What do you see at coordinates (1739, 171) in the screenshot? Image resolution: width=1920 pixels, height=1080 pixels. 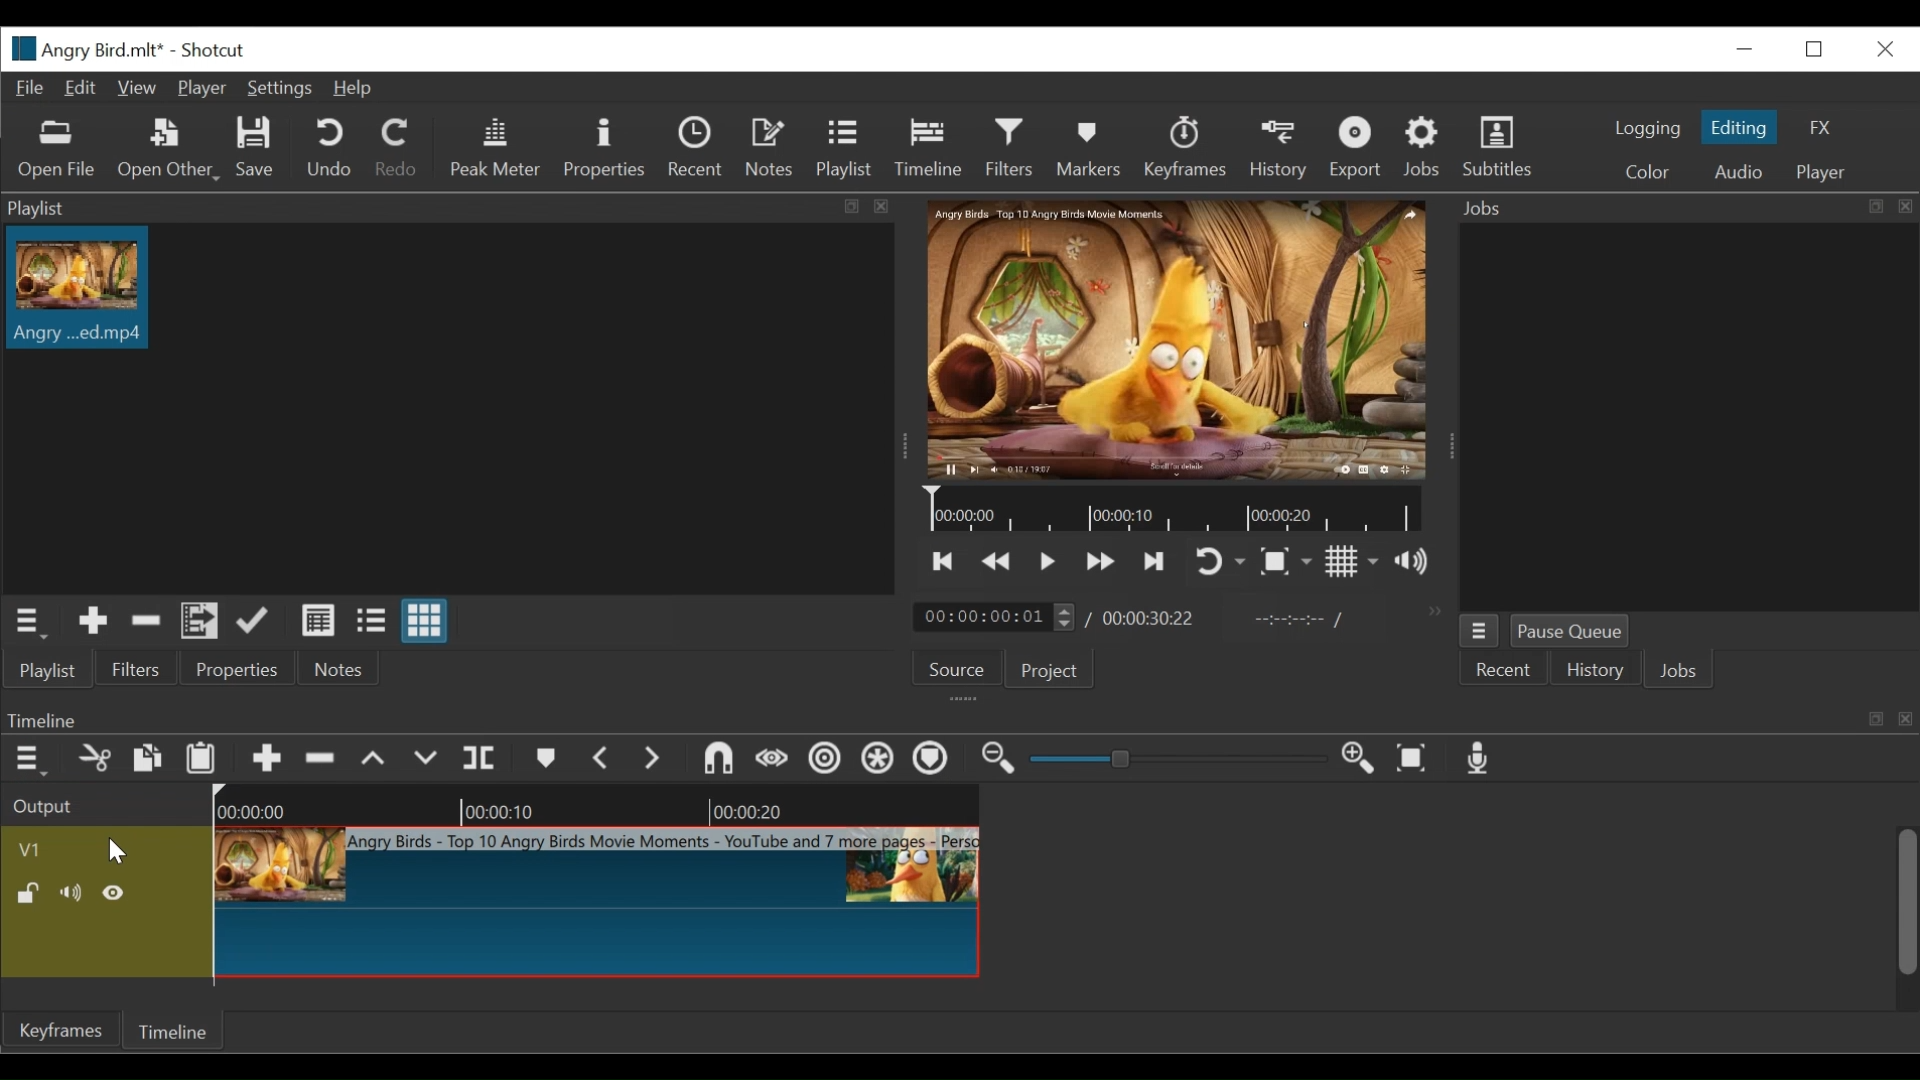 I see `Audio` at bounding box center [1739, 171].